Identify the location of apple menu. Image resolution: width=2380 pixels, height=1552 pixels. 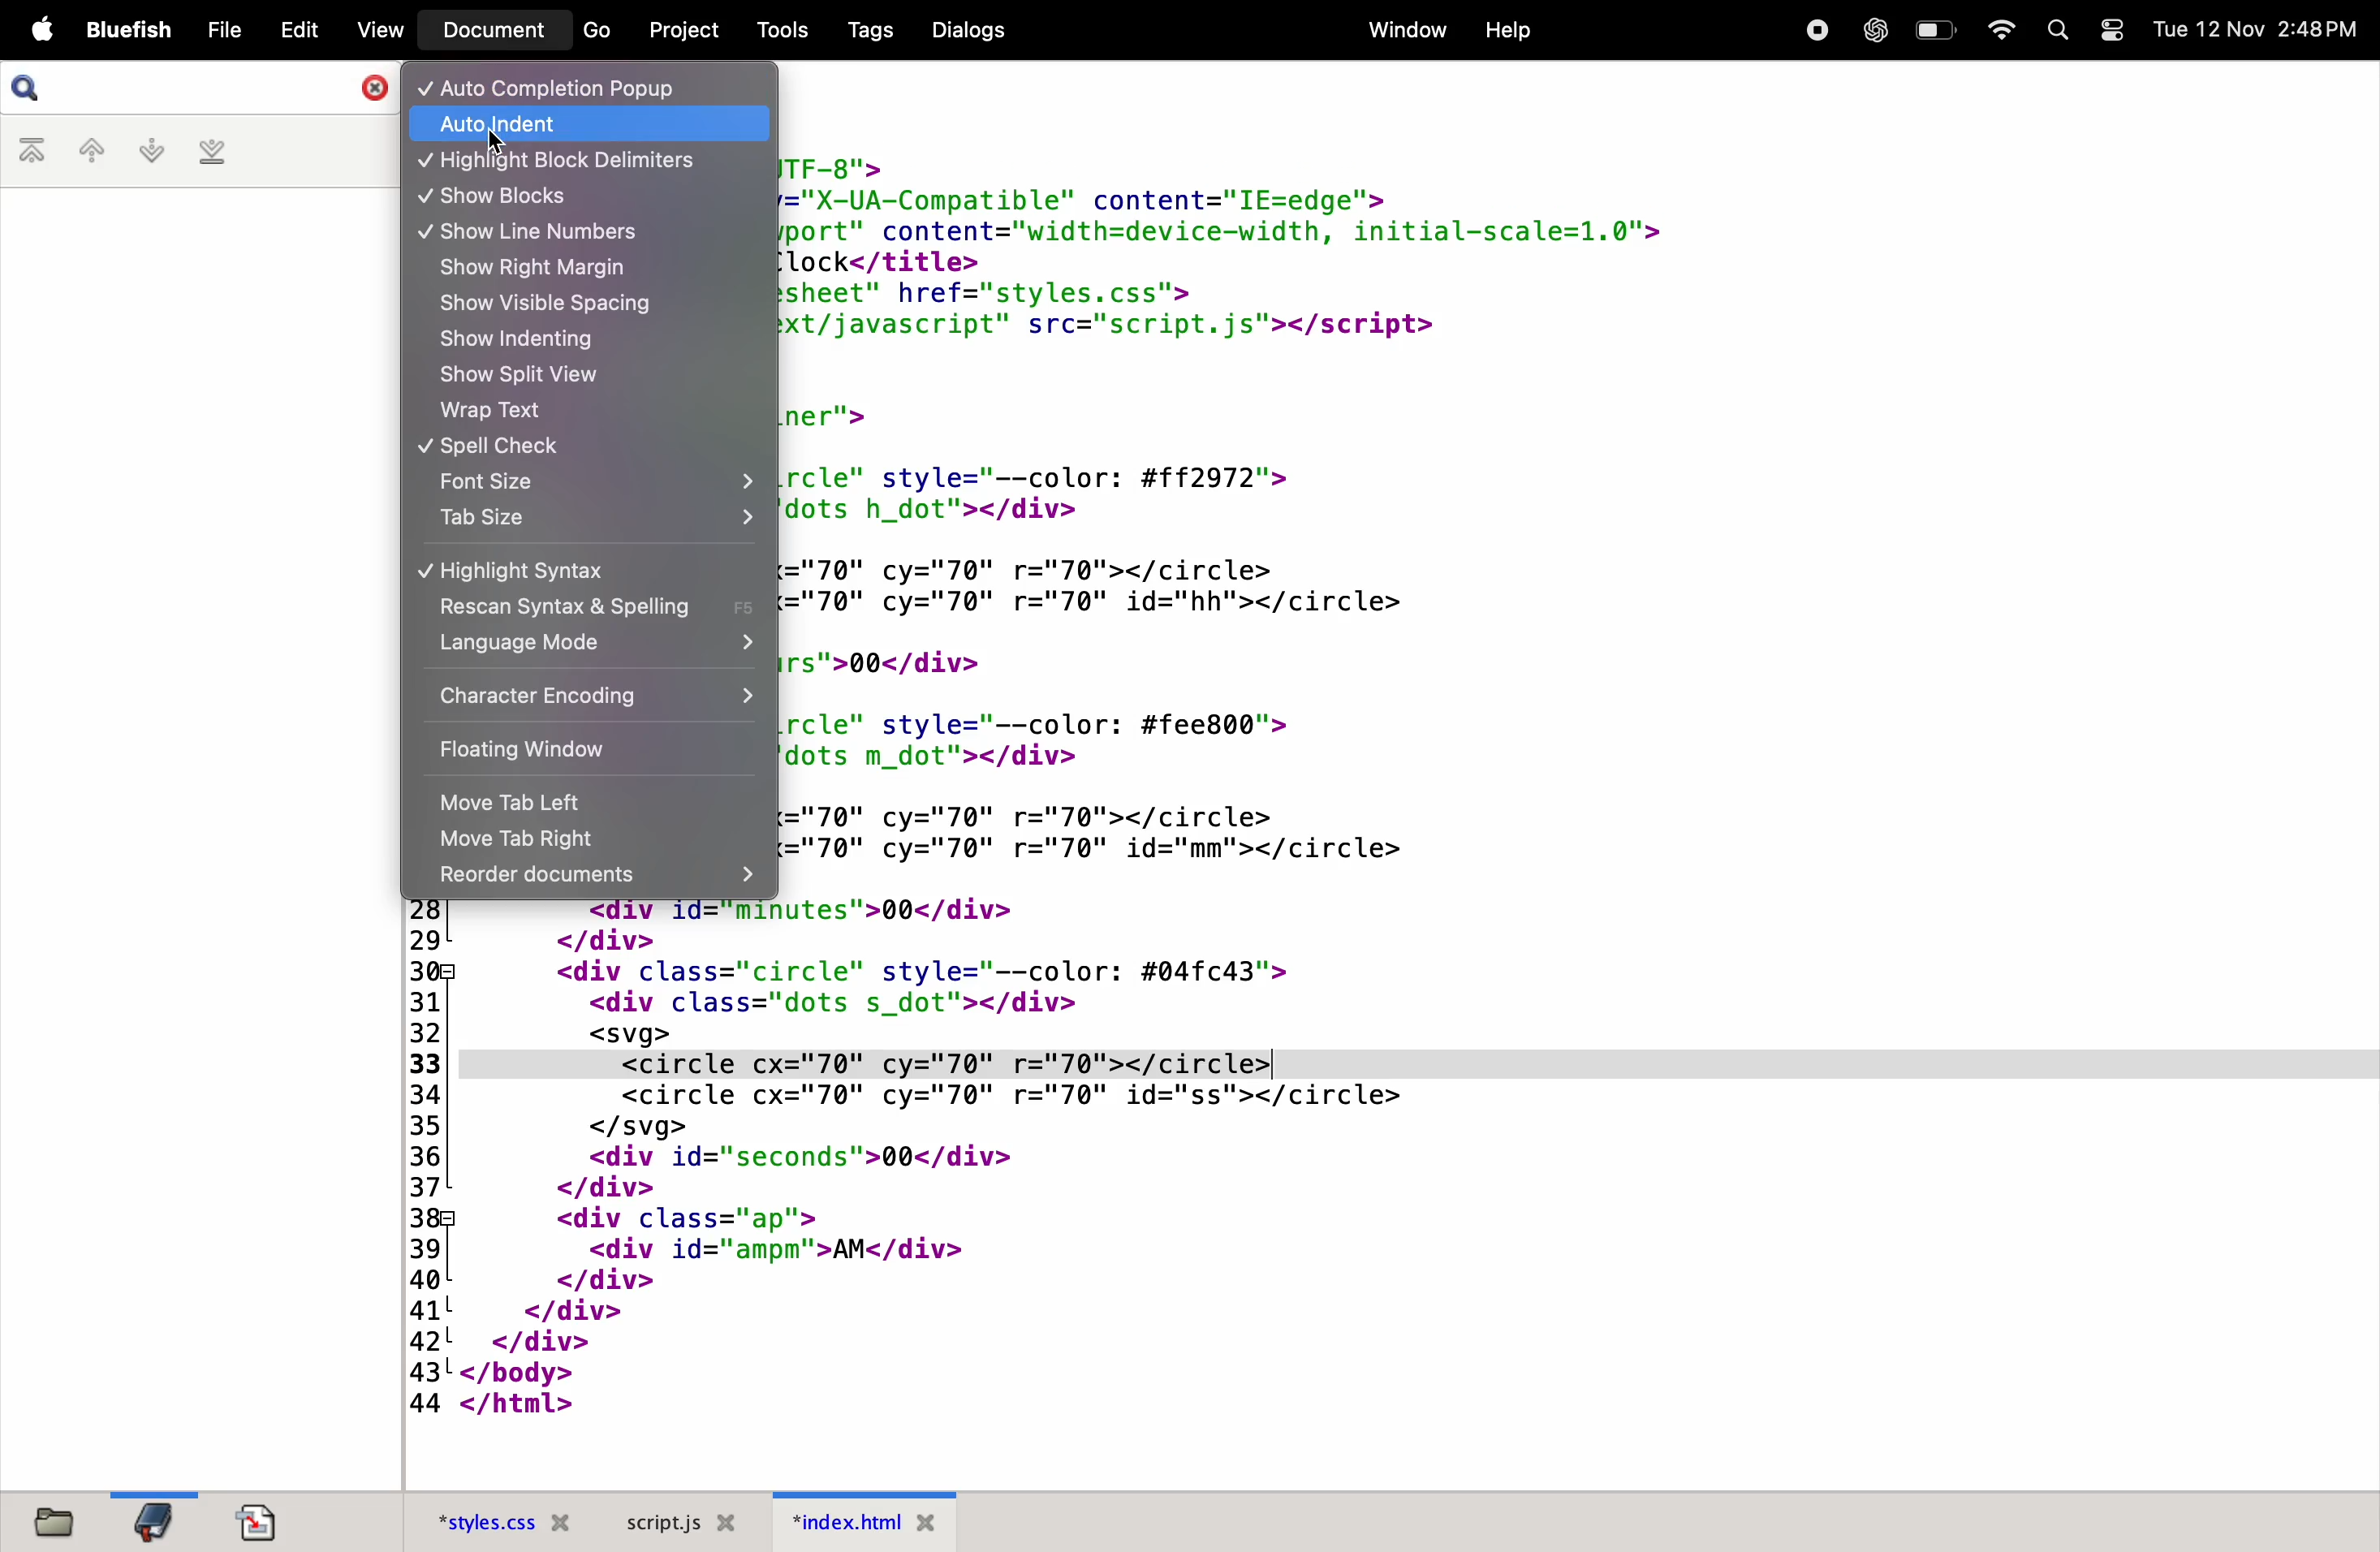
(30, 28).